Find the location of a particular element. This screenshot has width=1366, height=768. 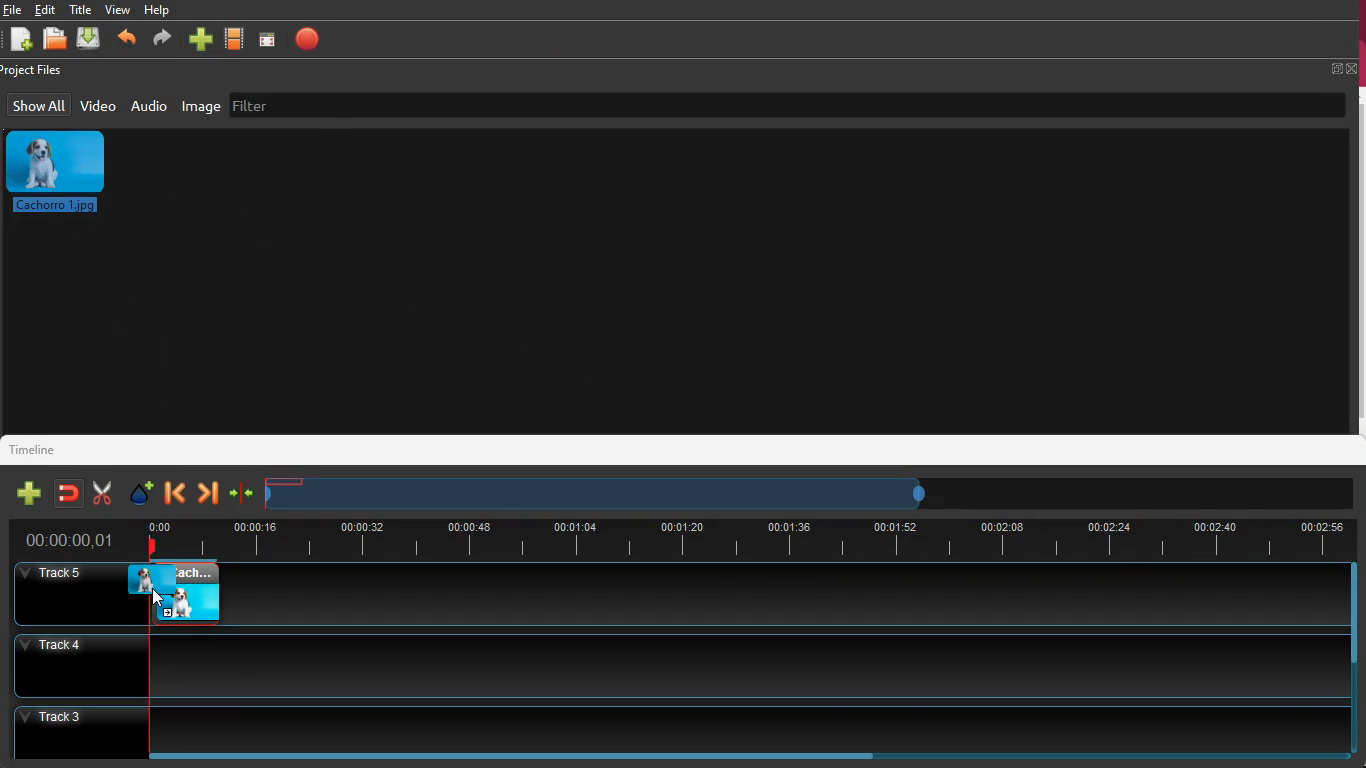

scroll bar is located at coordinates (512, 755).